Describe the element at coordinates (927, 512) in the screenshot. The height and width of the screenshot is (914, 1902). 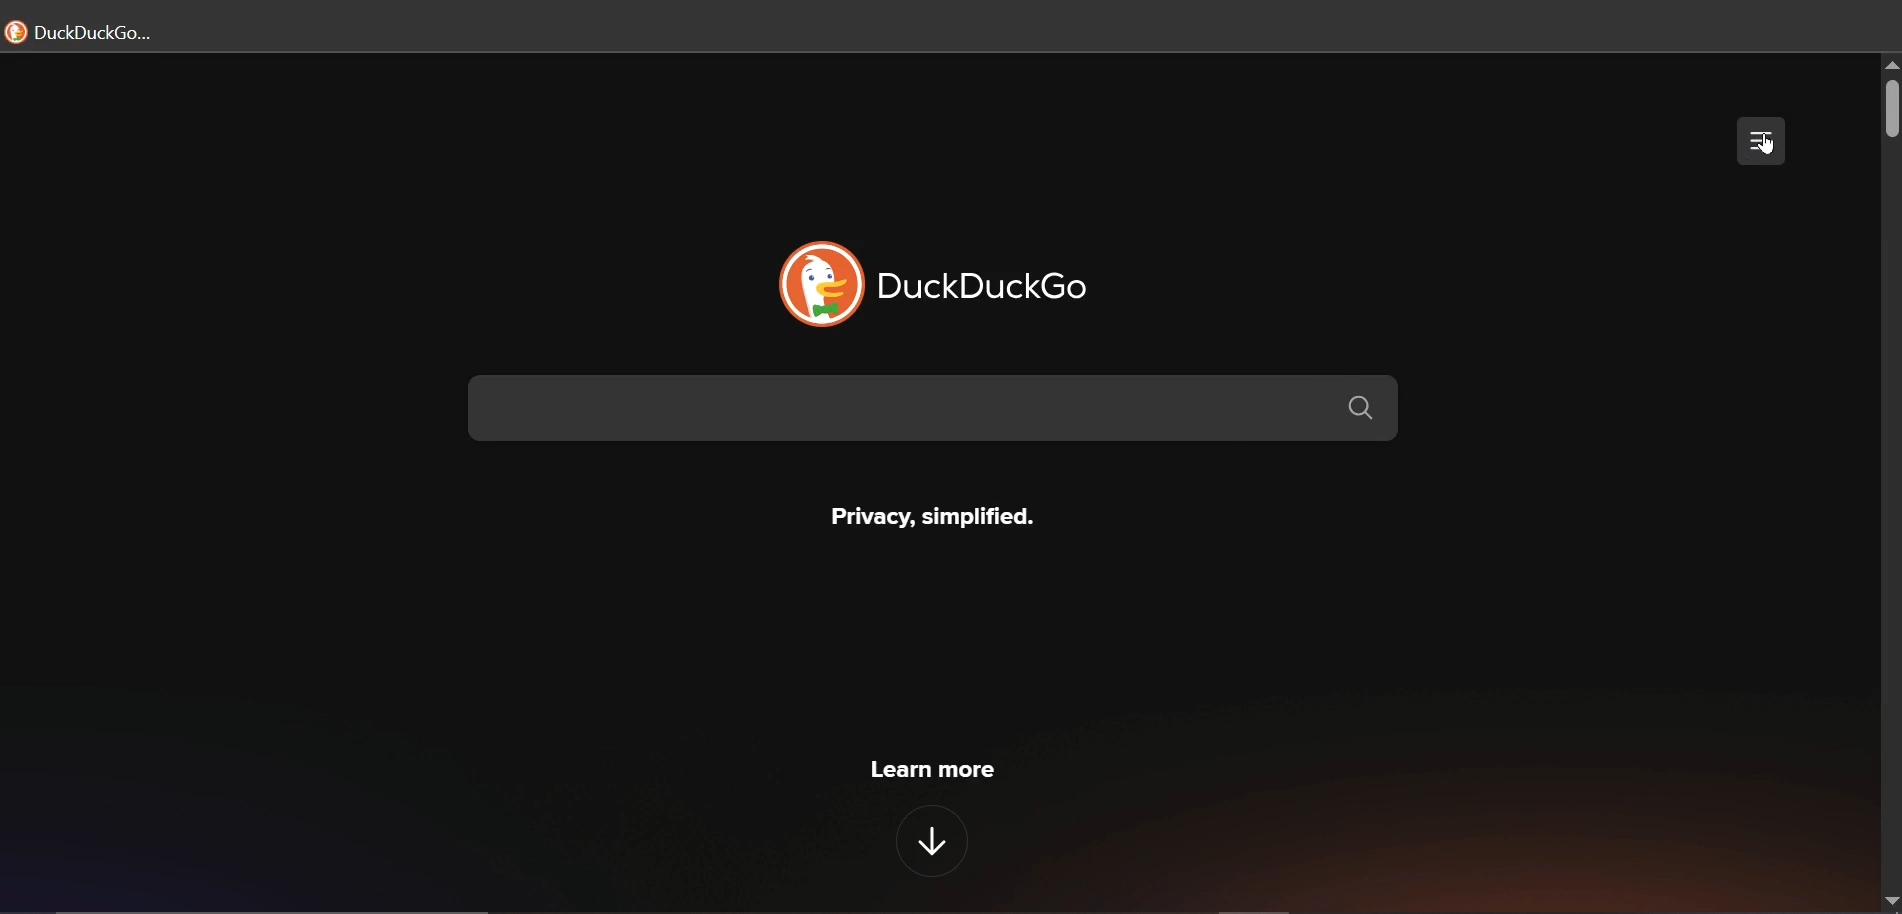
I see `Privacy, simplified` at that location.